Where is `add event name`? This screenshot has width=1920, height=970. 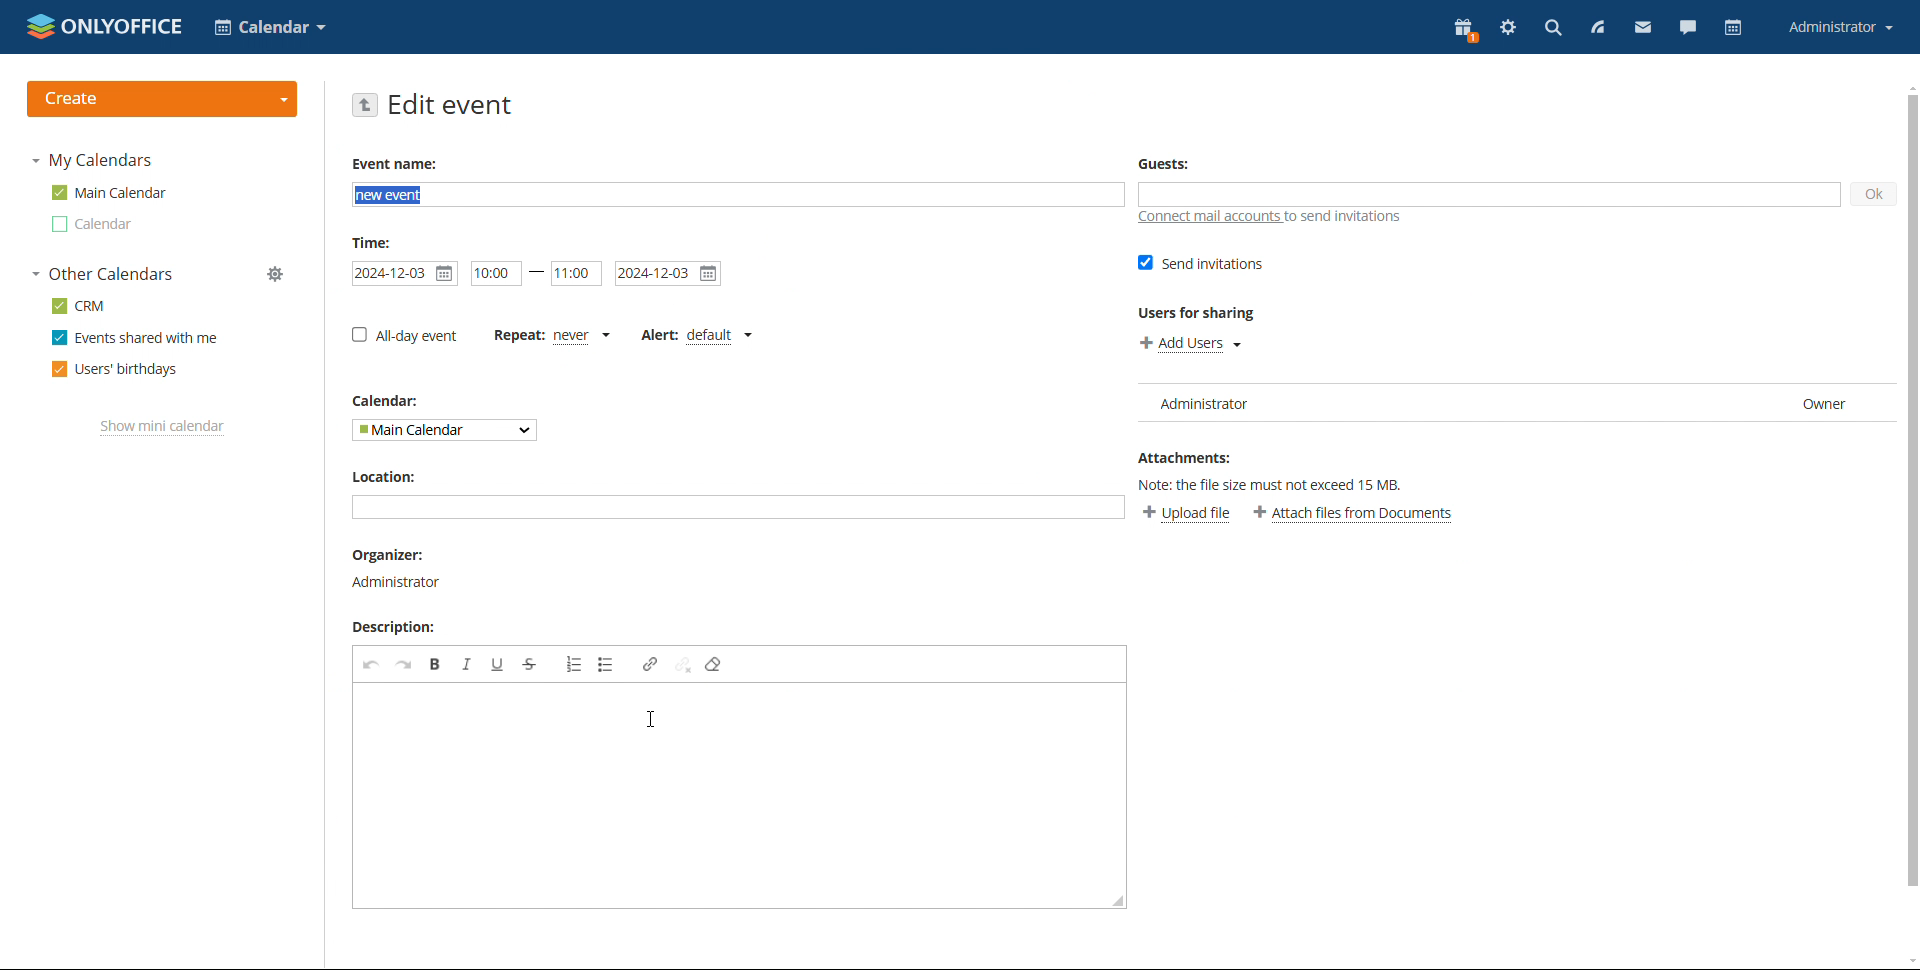 add event name is located at coordinates (738, 195).